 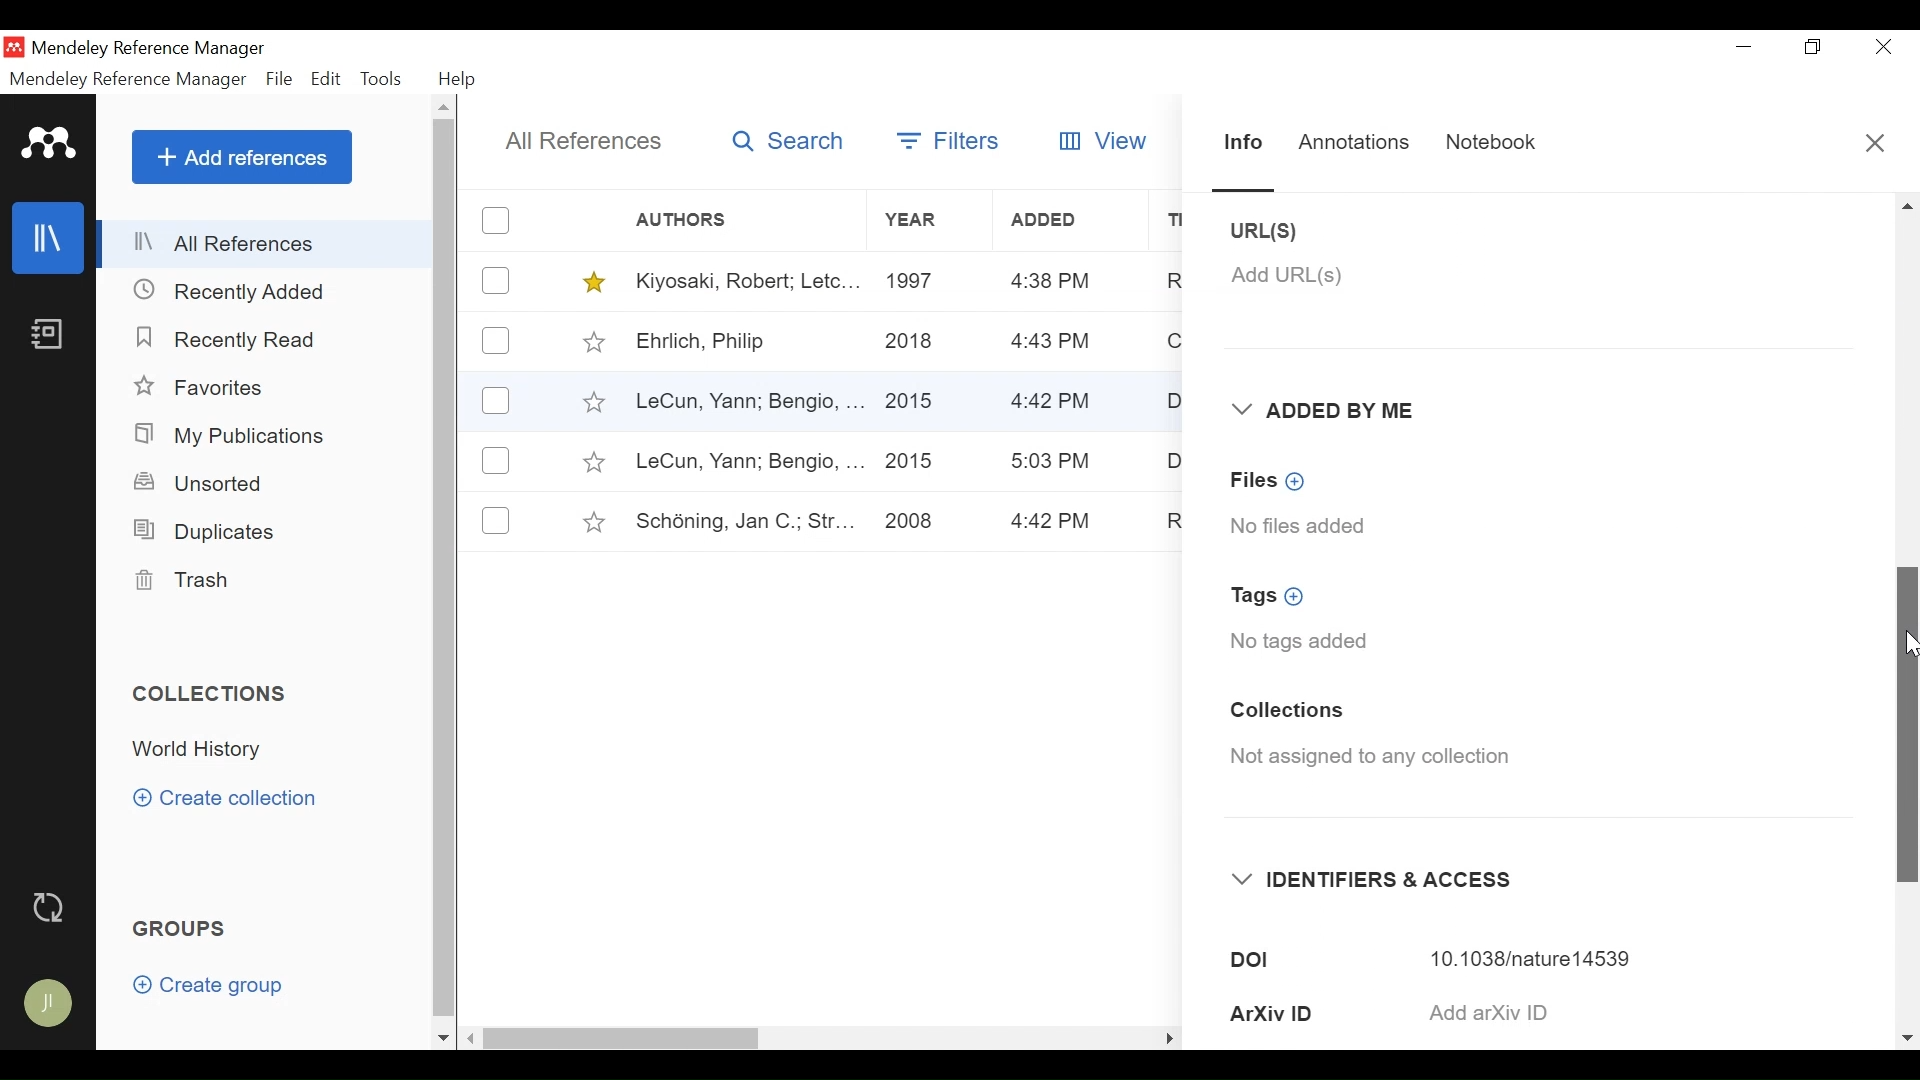 I want to click on 5:03 PM, so click(x=1052, y=461).